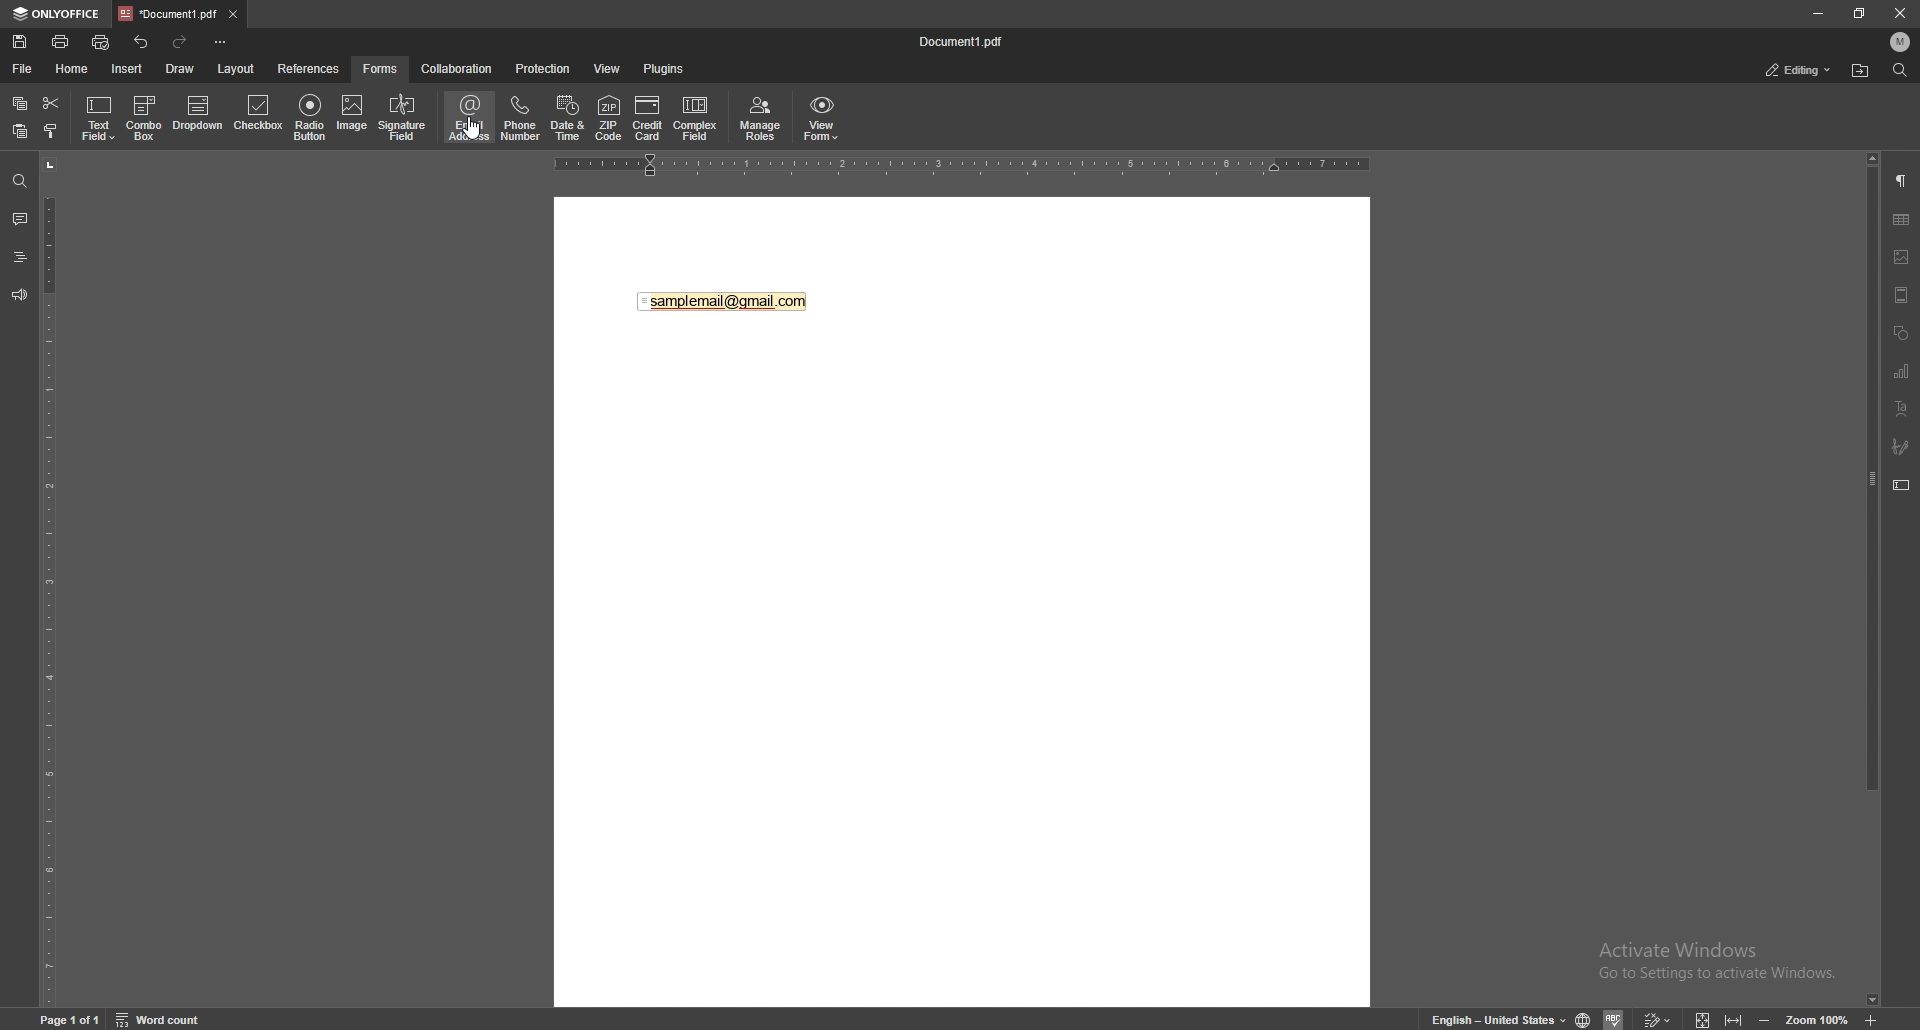 The width and height of the screenshot is (1920, 1030). I want to click on change doc language, so click(1586, 1019).